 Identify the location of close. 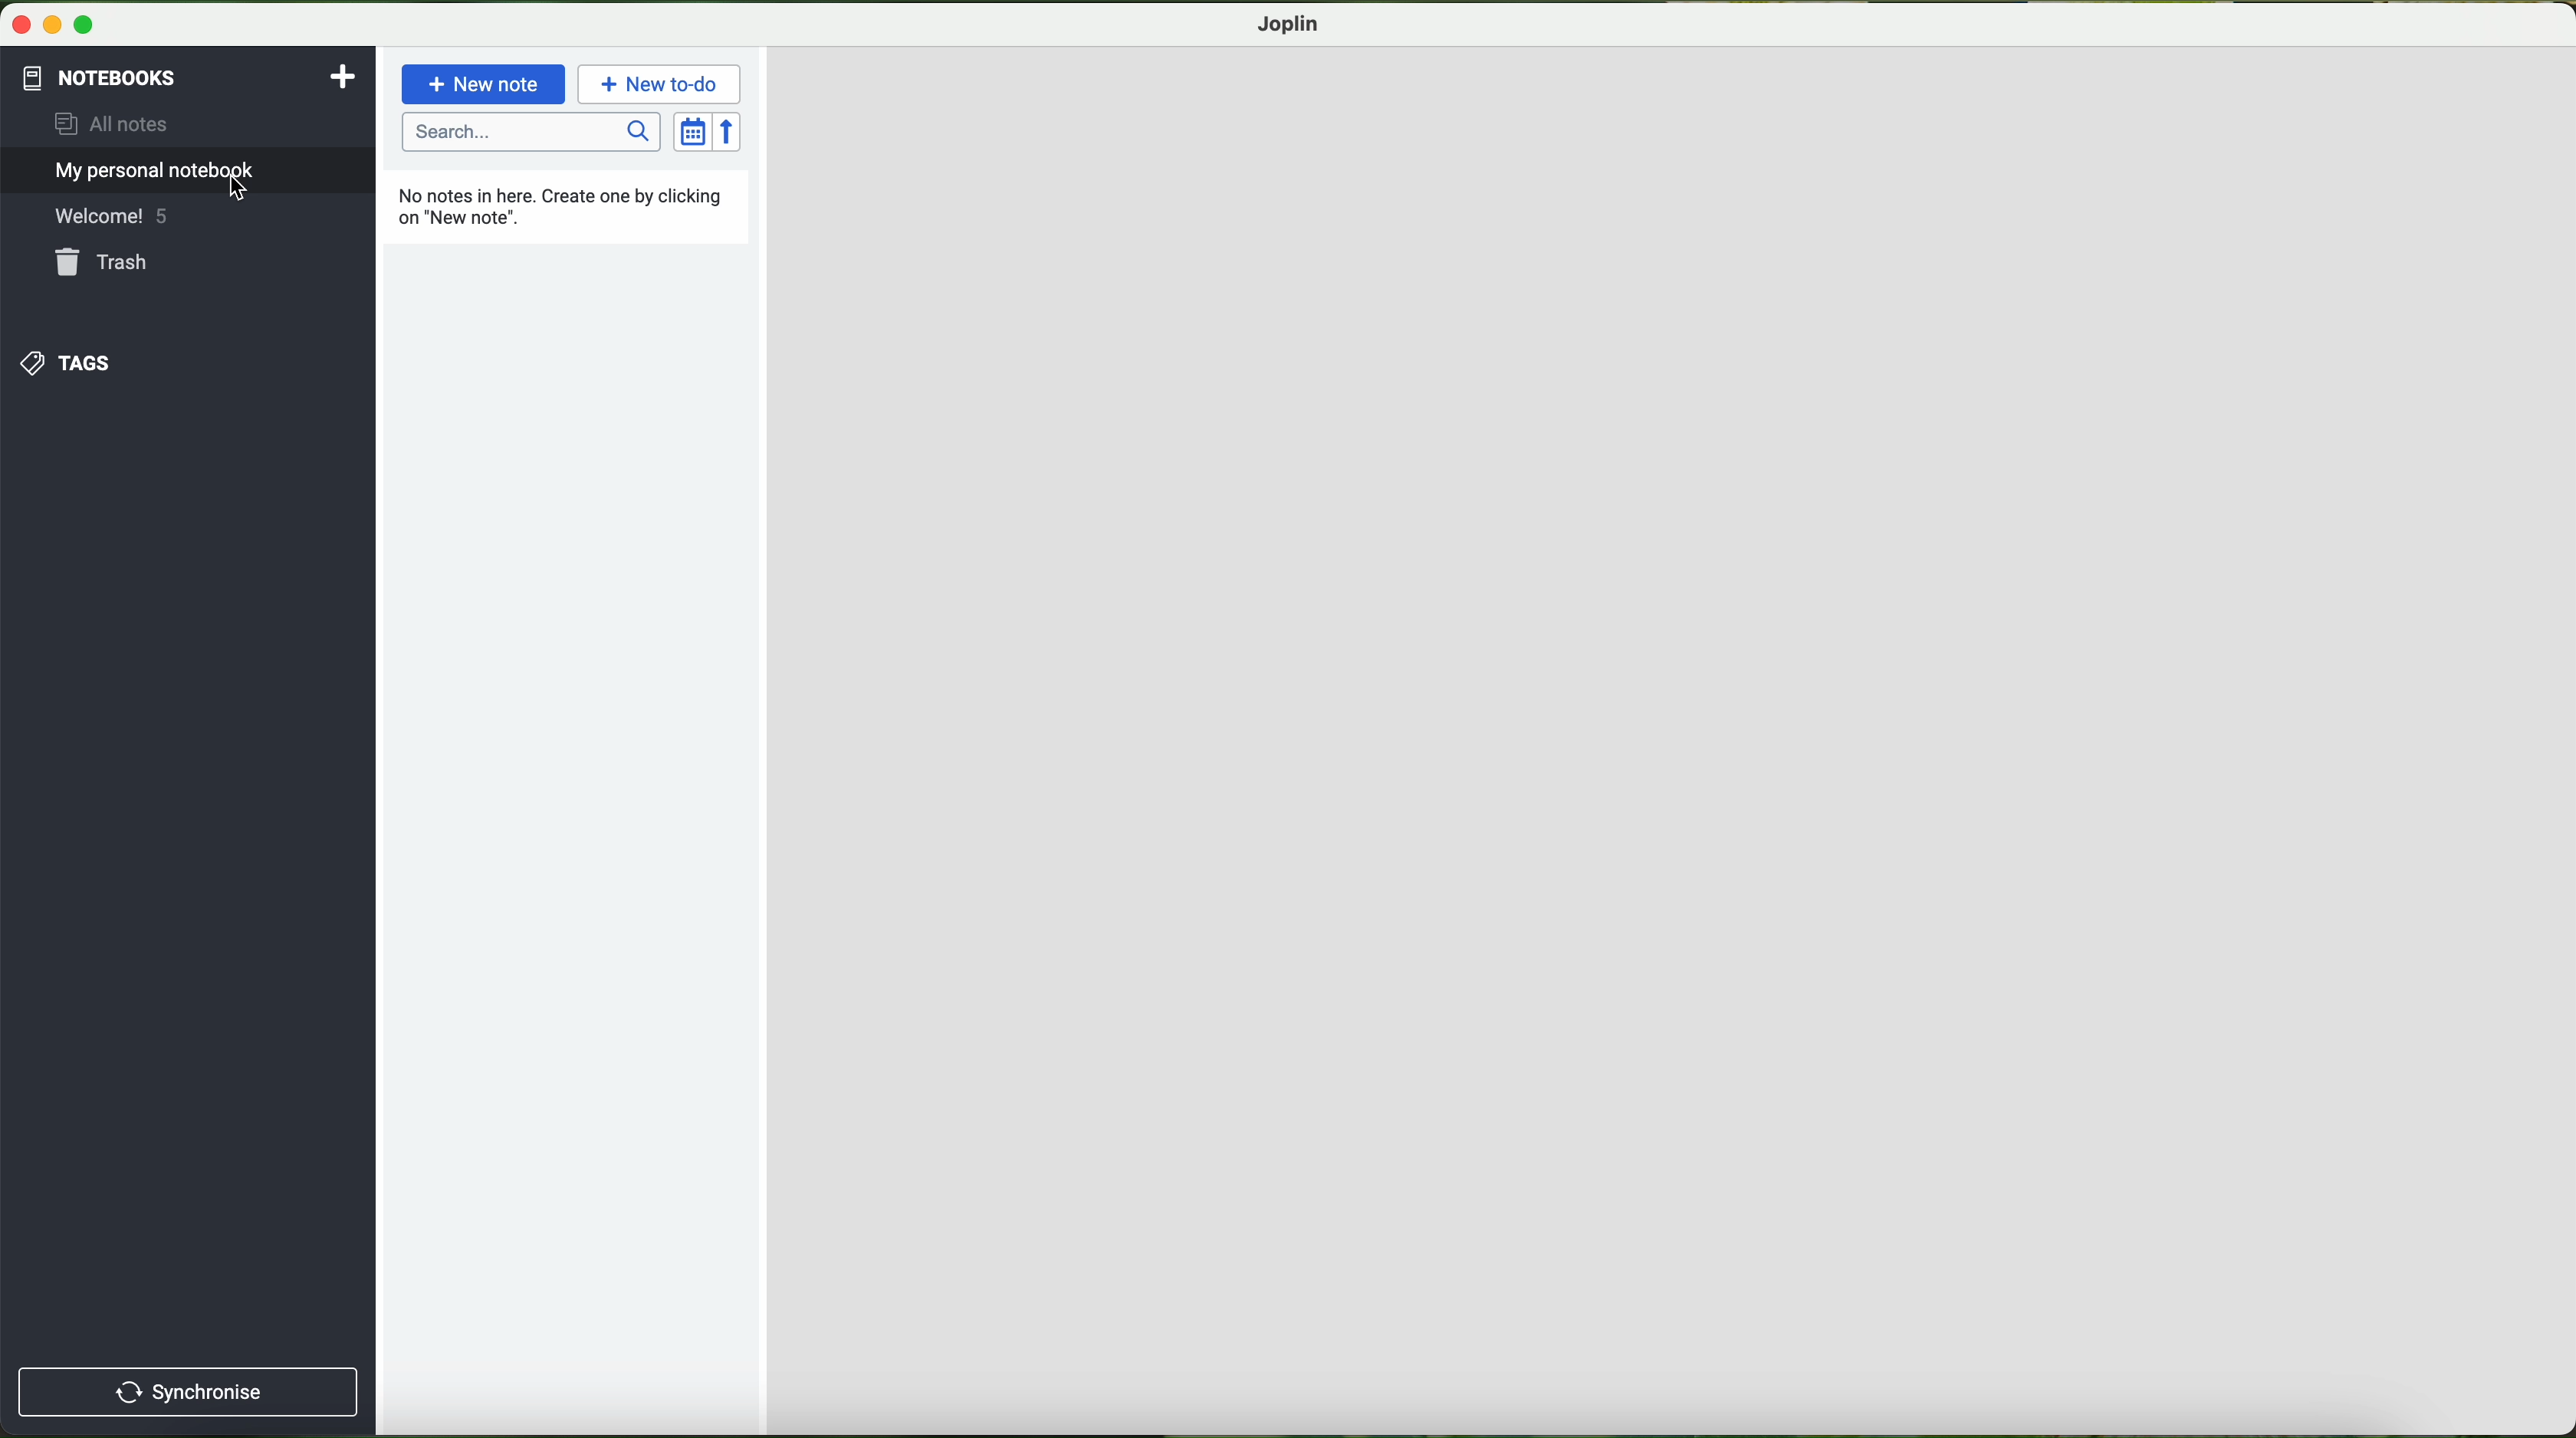
(23, 25).